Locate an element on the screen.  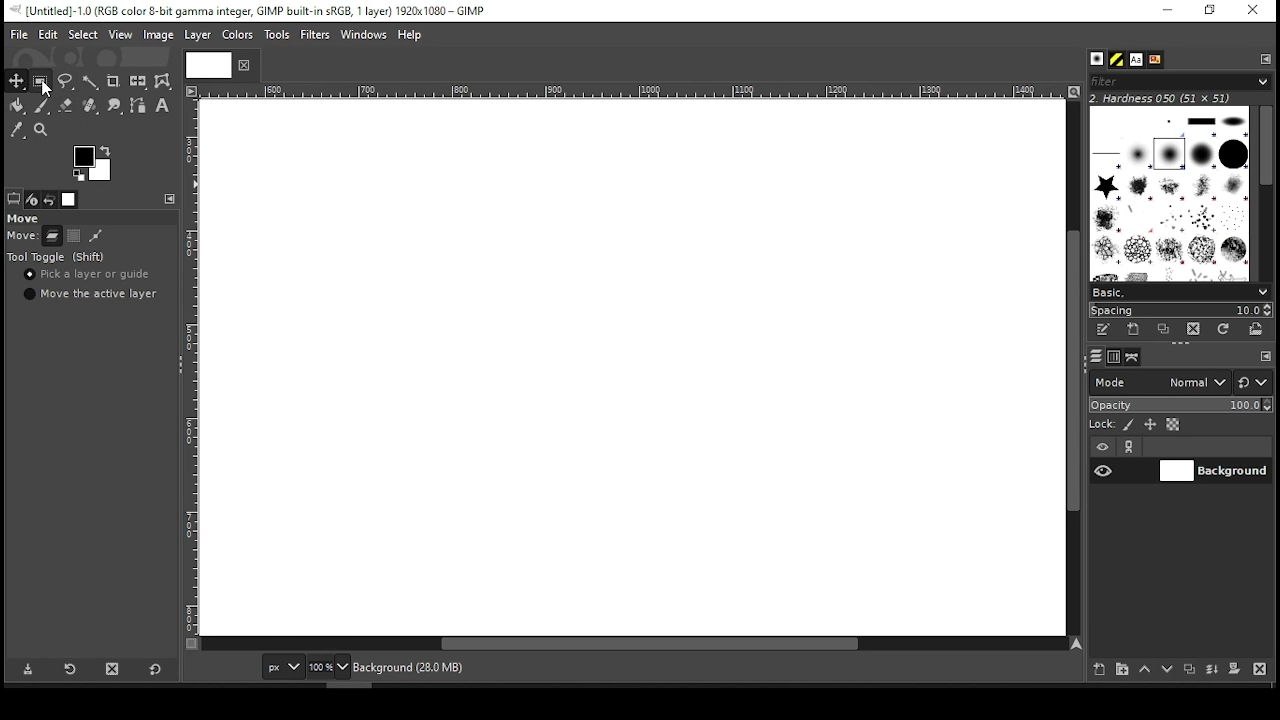
device status is located at coordinates (32, 199).